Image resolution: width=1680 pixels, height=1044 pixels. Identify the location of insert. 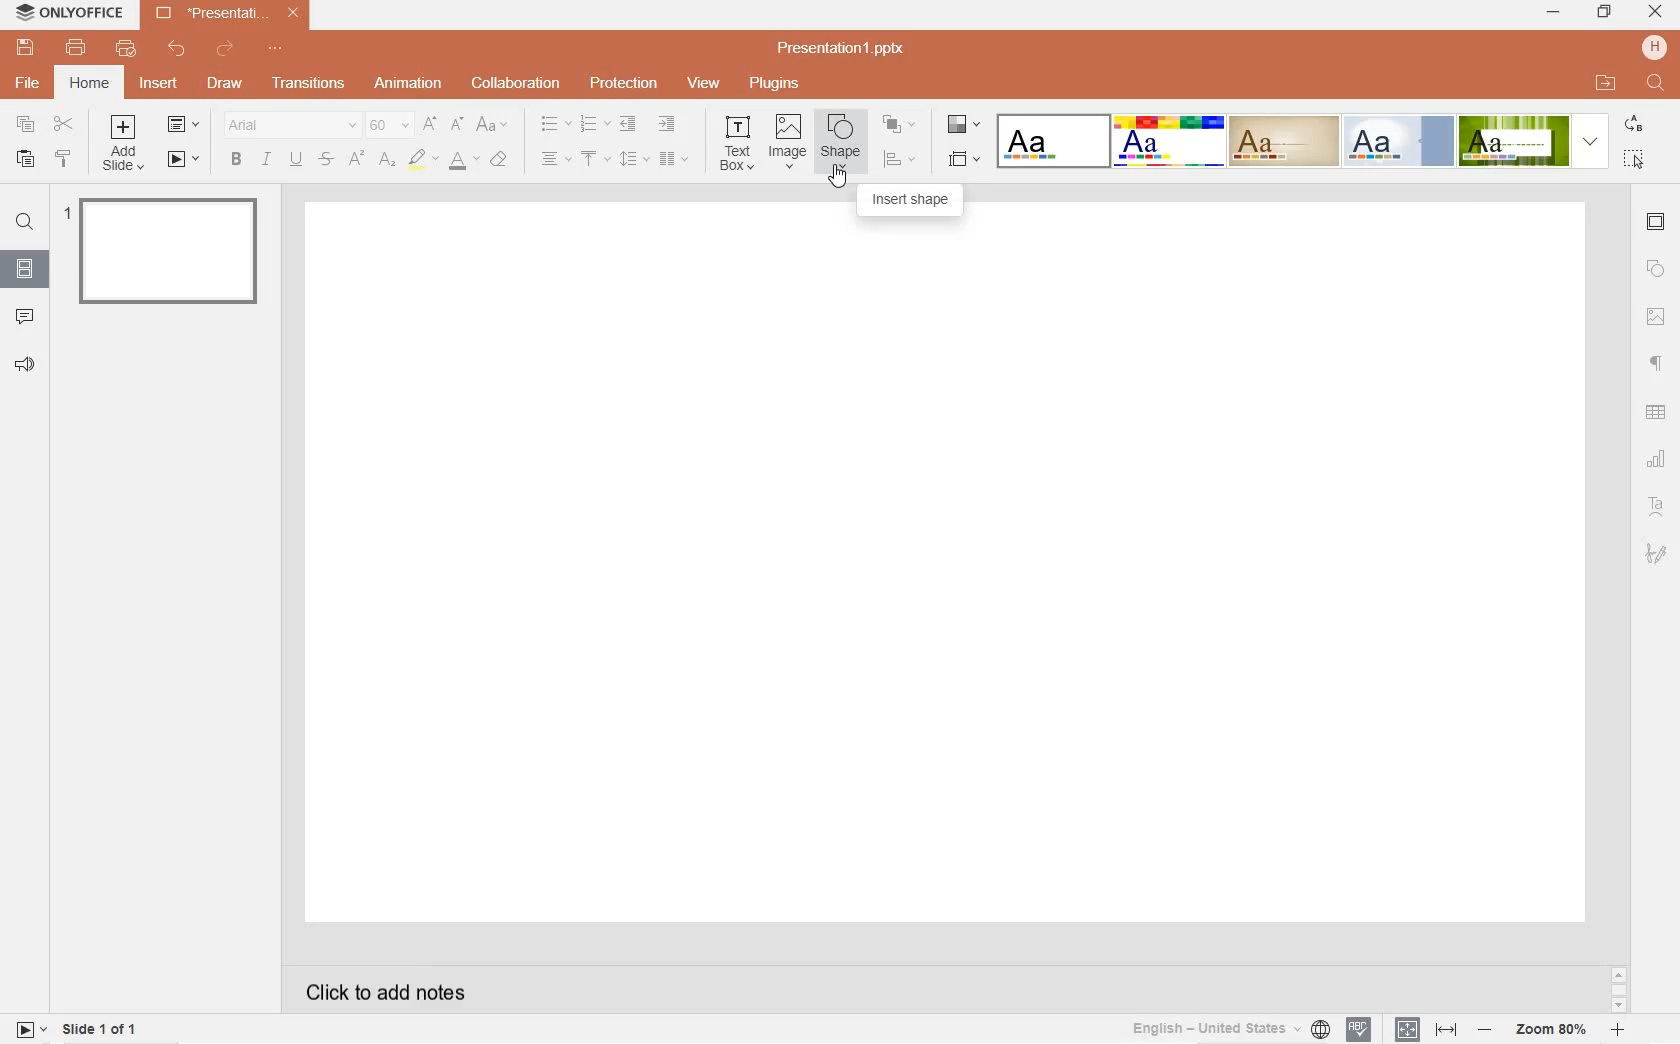
(162, 89).